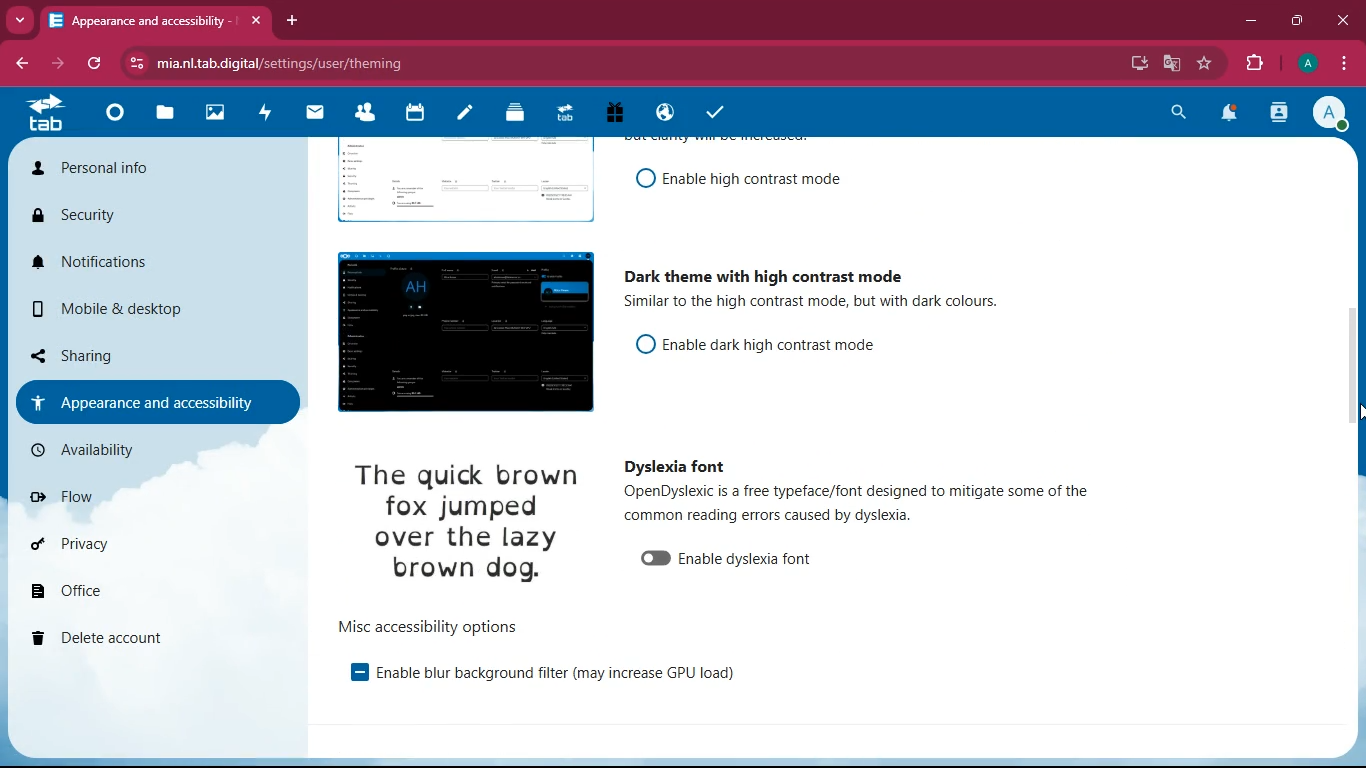 This screenshot has height=768, width=1366. Describe the element at coordinates (19, 21) in the screenshot. I see `more` at that location.